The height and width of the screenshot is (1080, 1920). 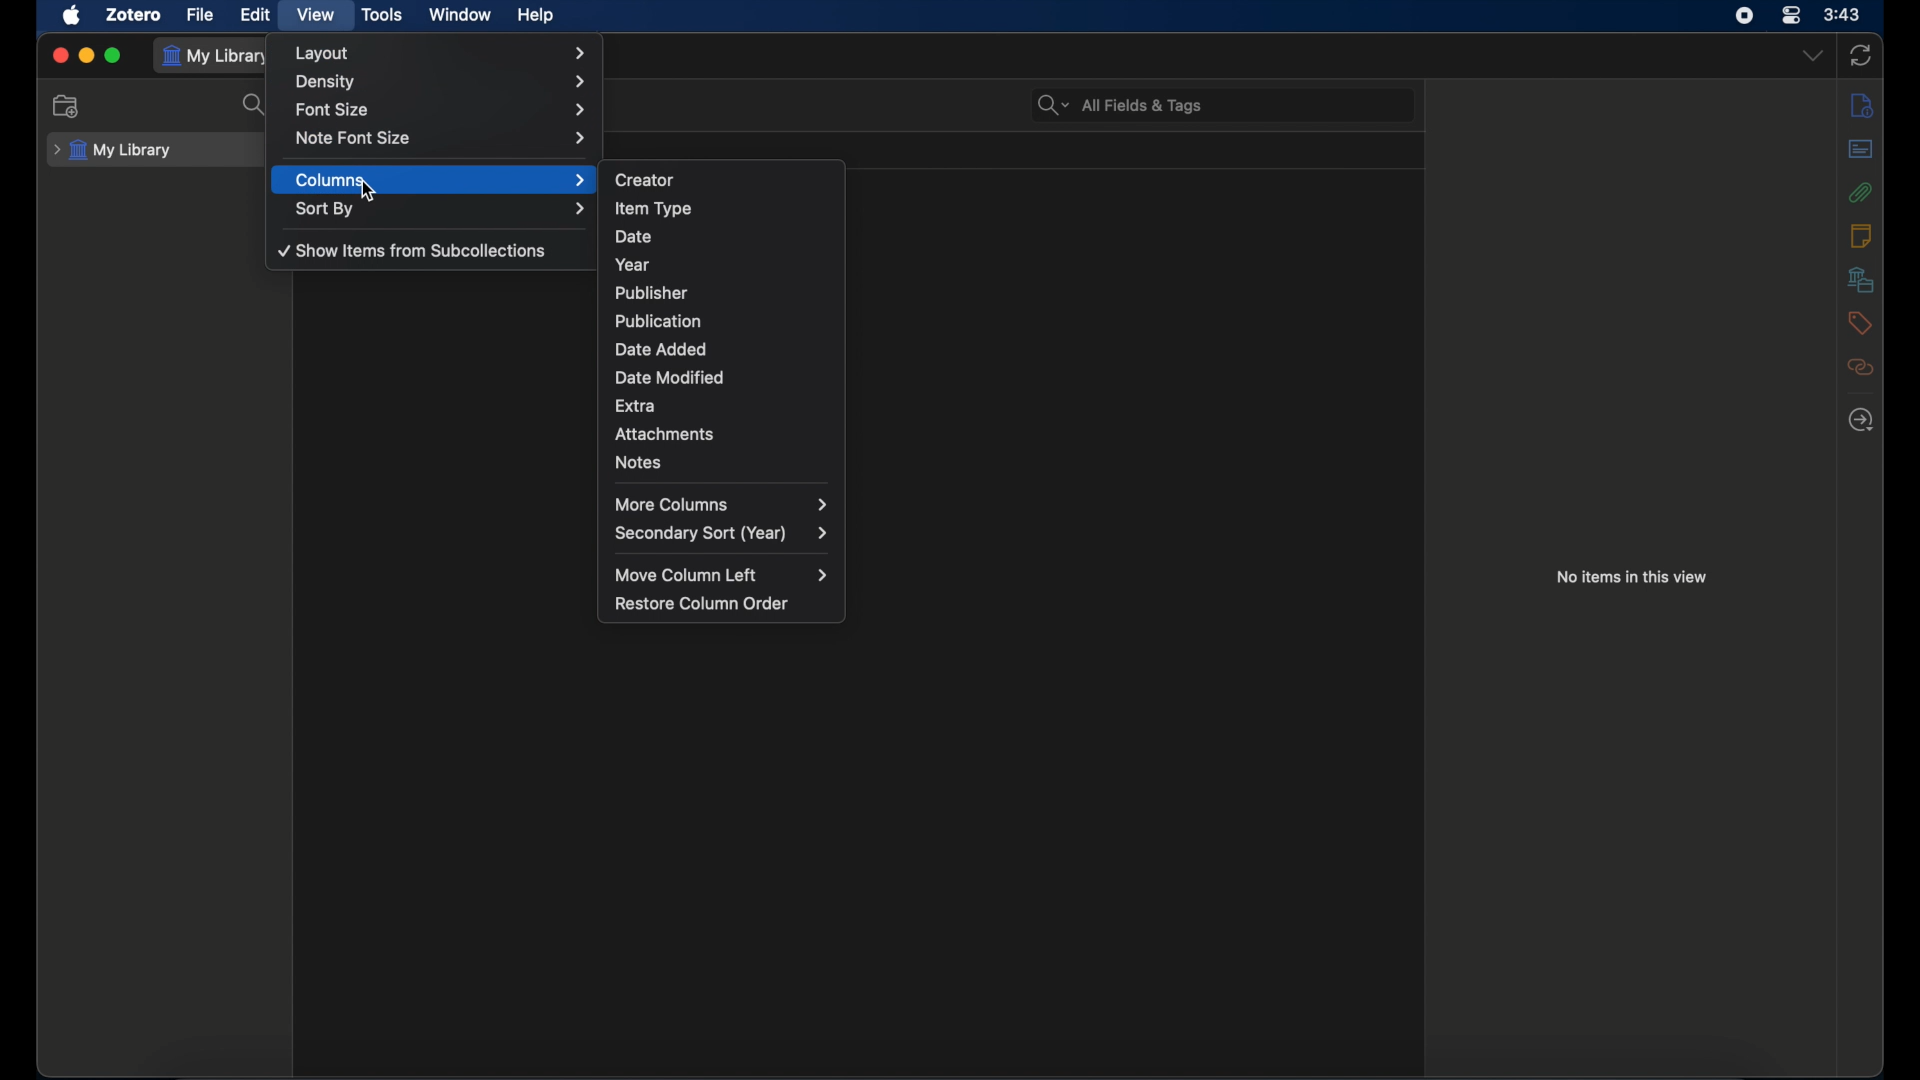 What do you see at coordinates (720, 464) in the screenshot?
I see `notes` at bounding box center [720, 464].